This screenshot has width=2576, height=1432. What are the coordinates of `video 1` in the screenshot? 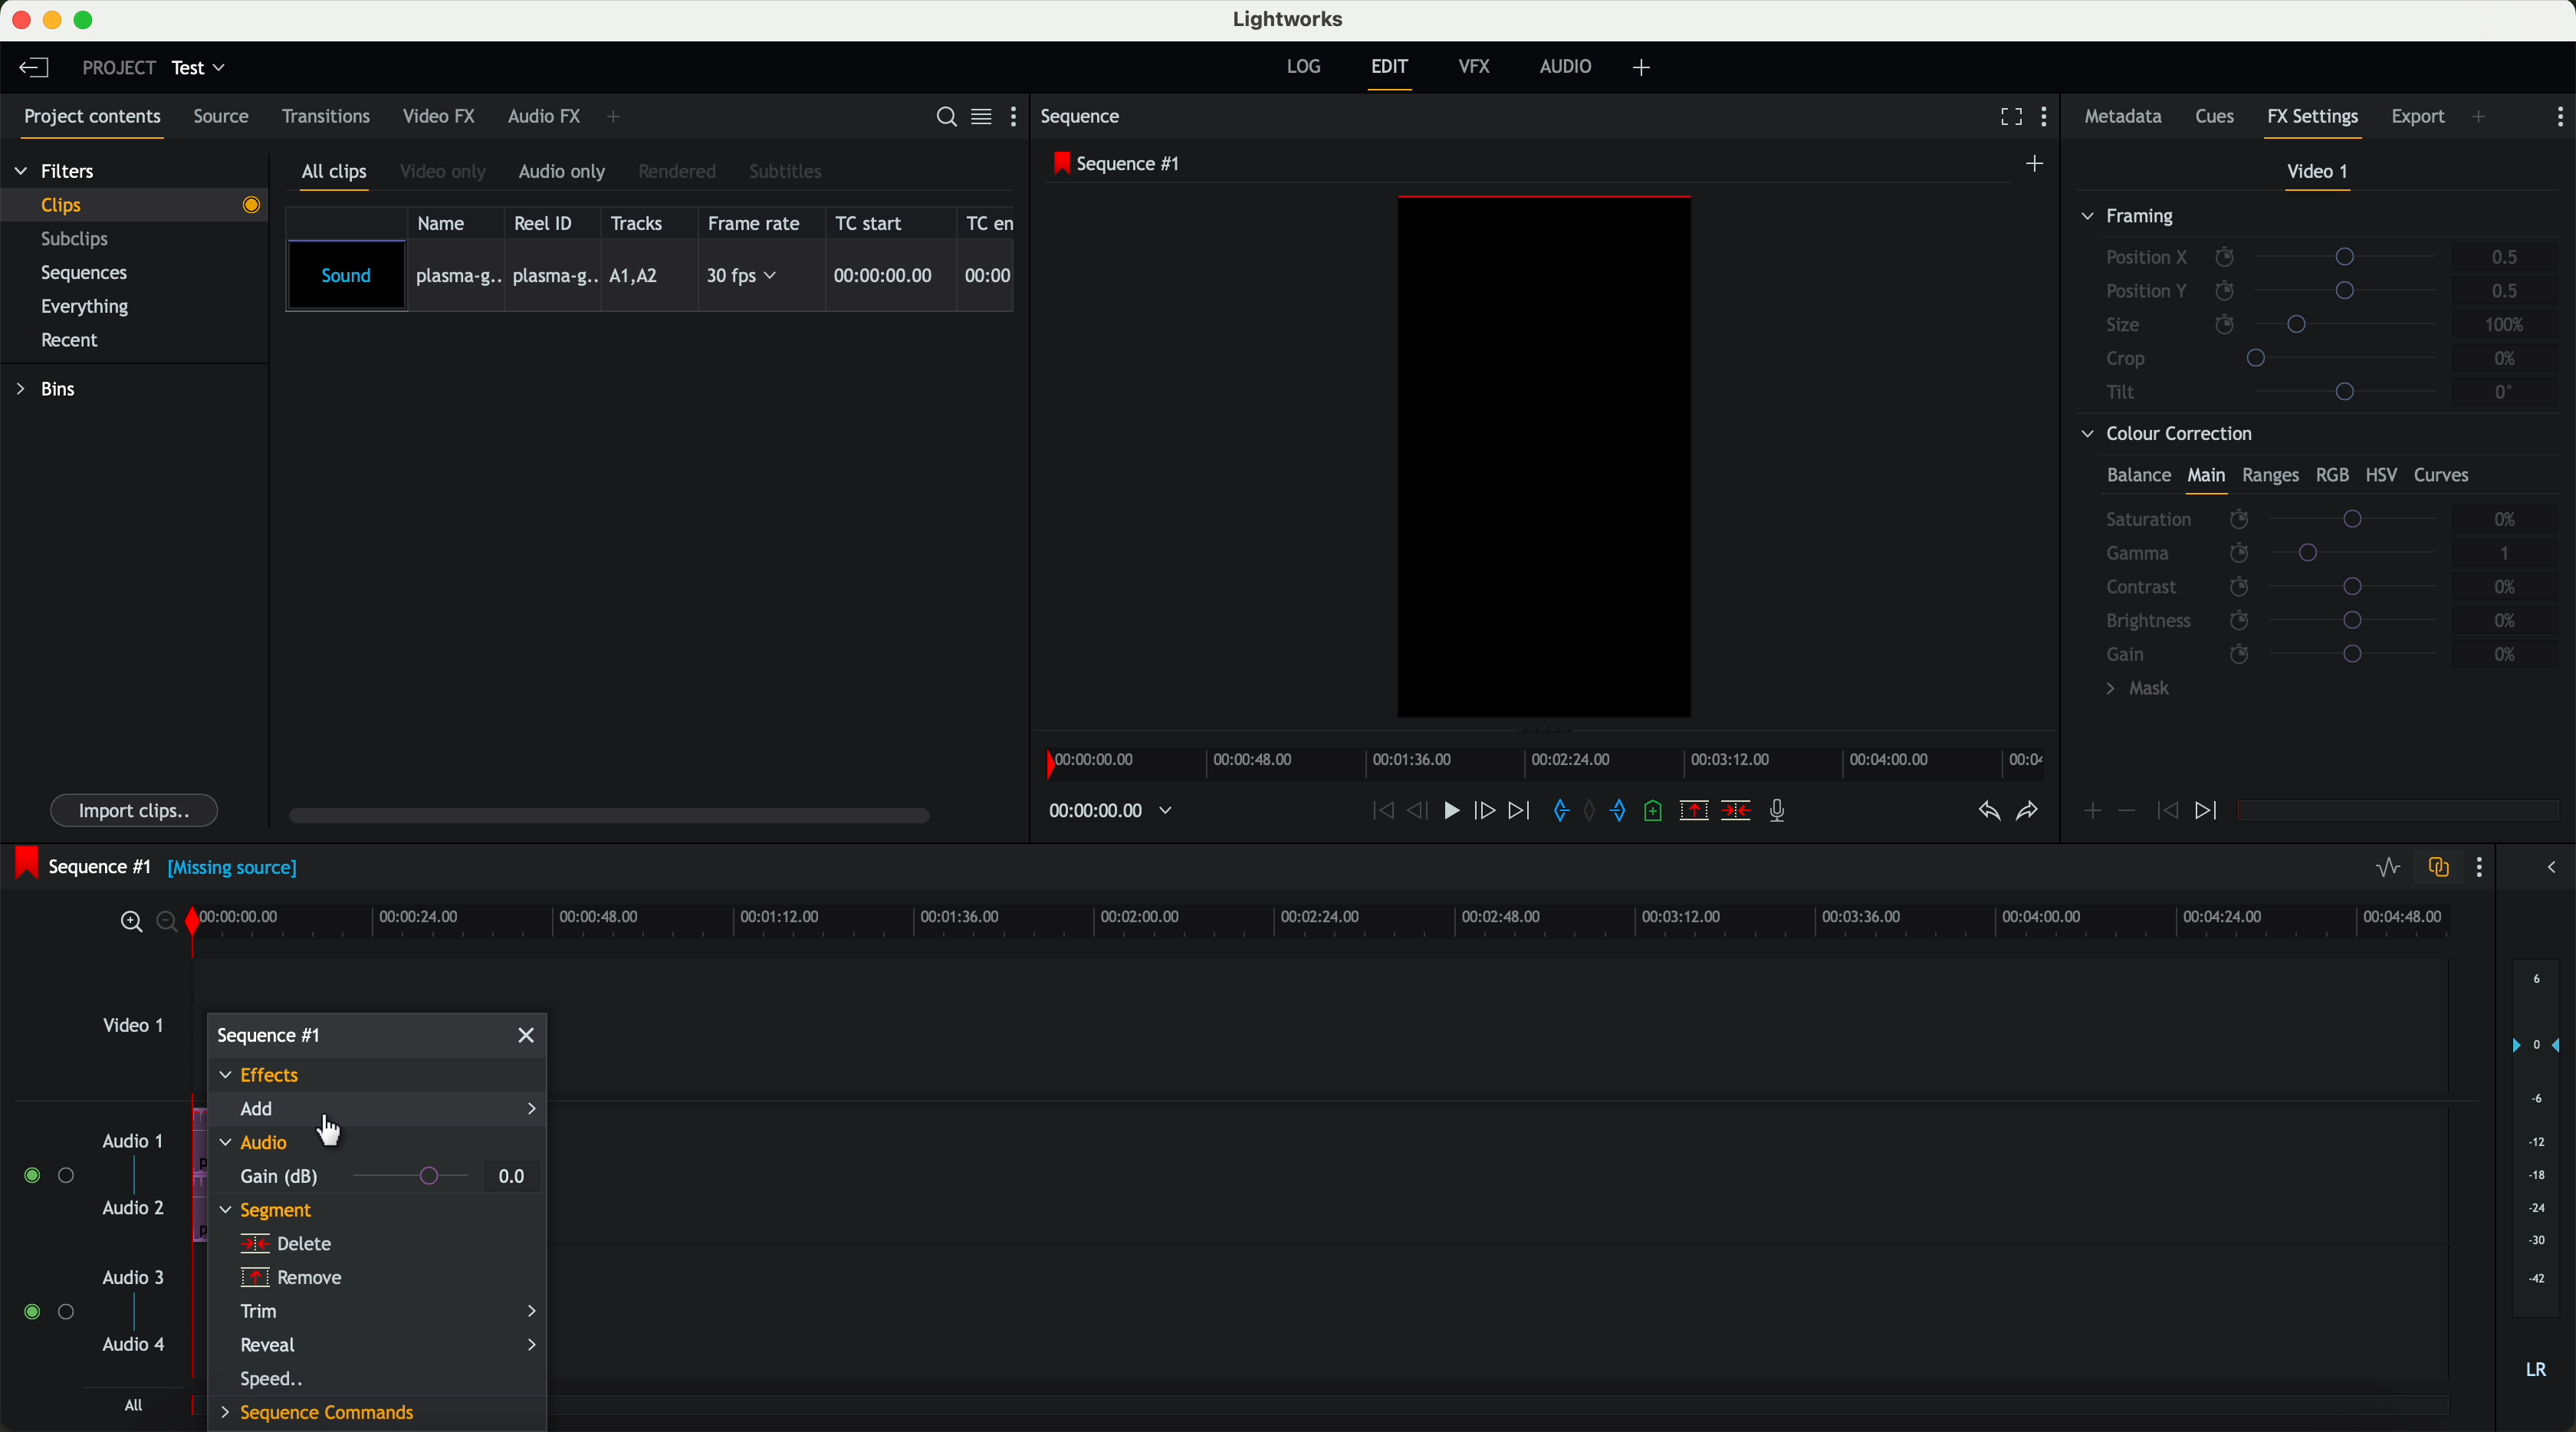 It's located at (2316, 173).